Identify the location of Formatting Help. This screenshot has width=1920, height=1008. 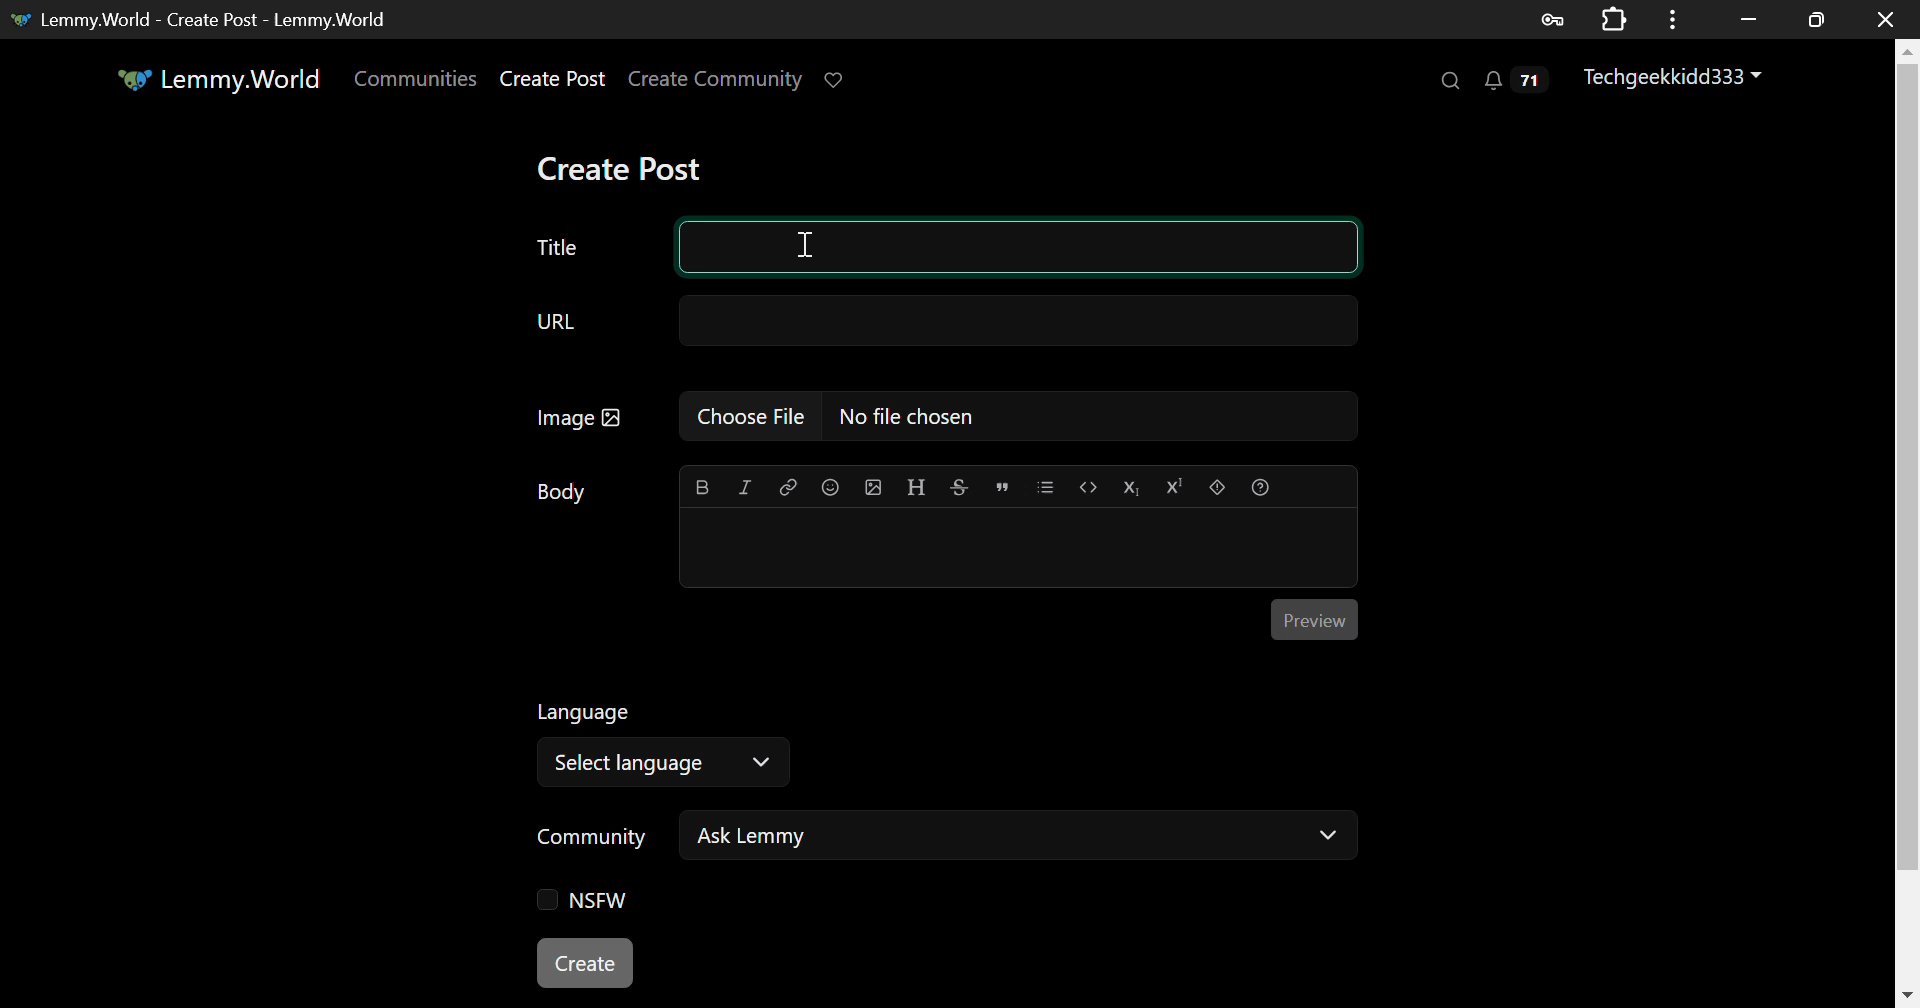
(1259, 487).